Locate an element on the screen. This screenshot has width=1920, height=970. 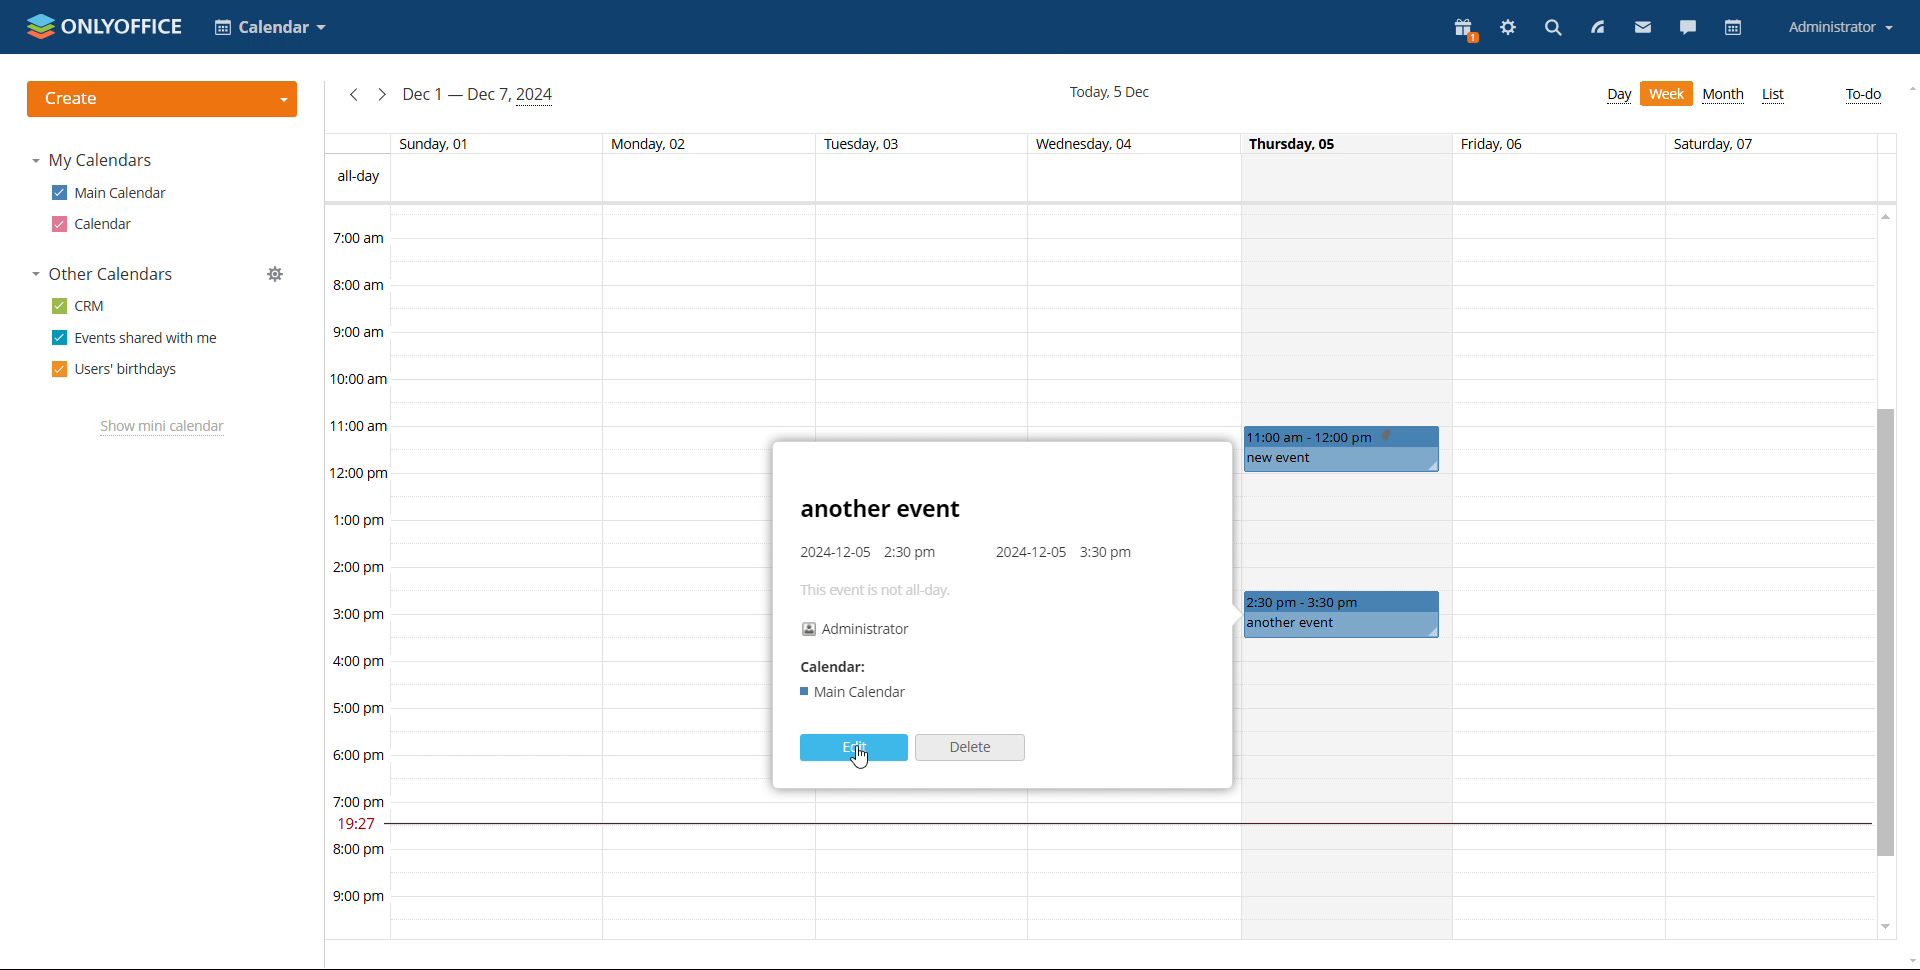
main calendar is located at coordinates (109, 193).